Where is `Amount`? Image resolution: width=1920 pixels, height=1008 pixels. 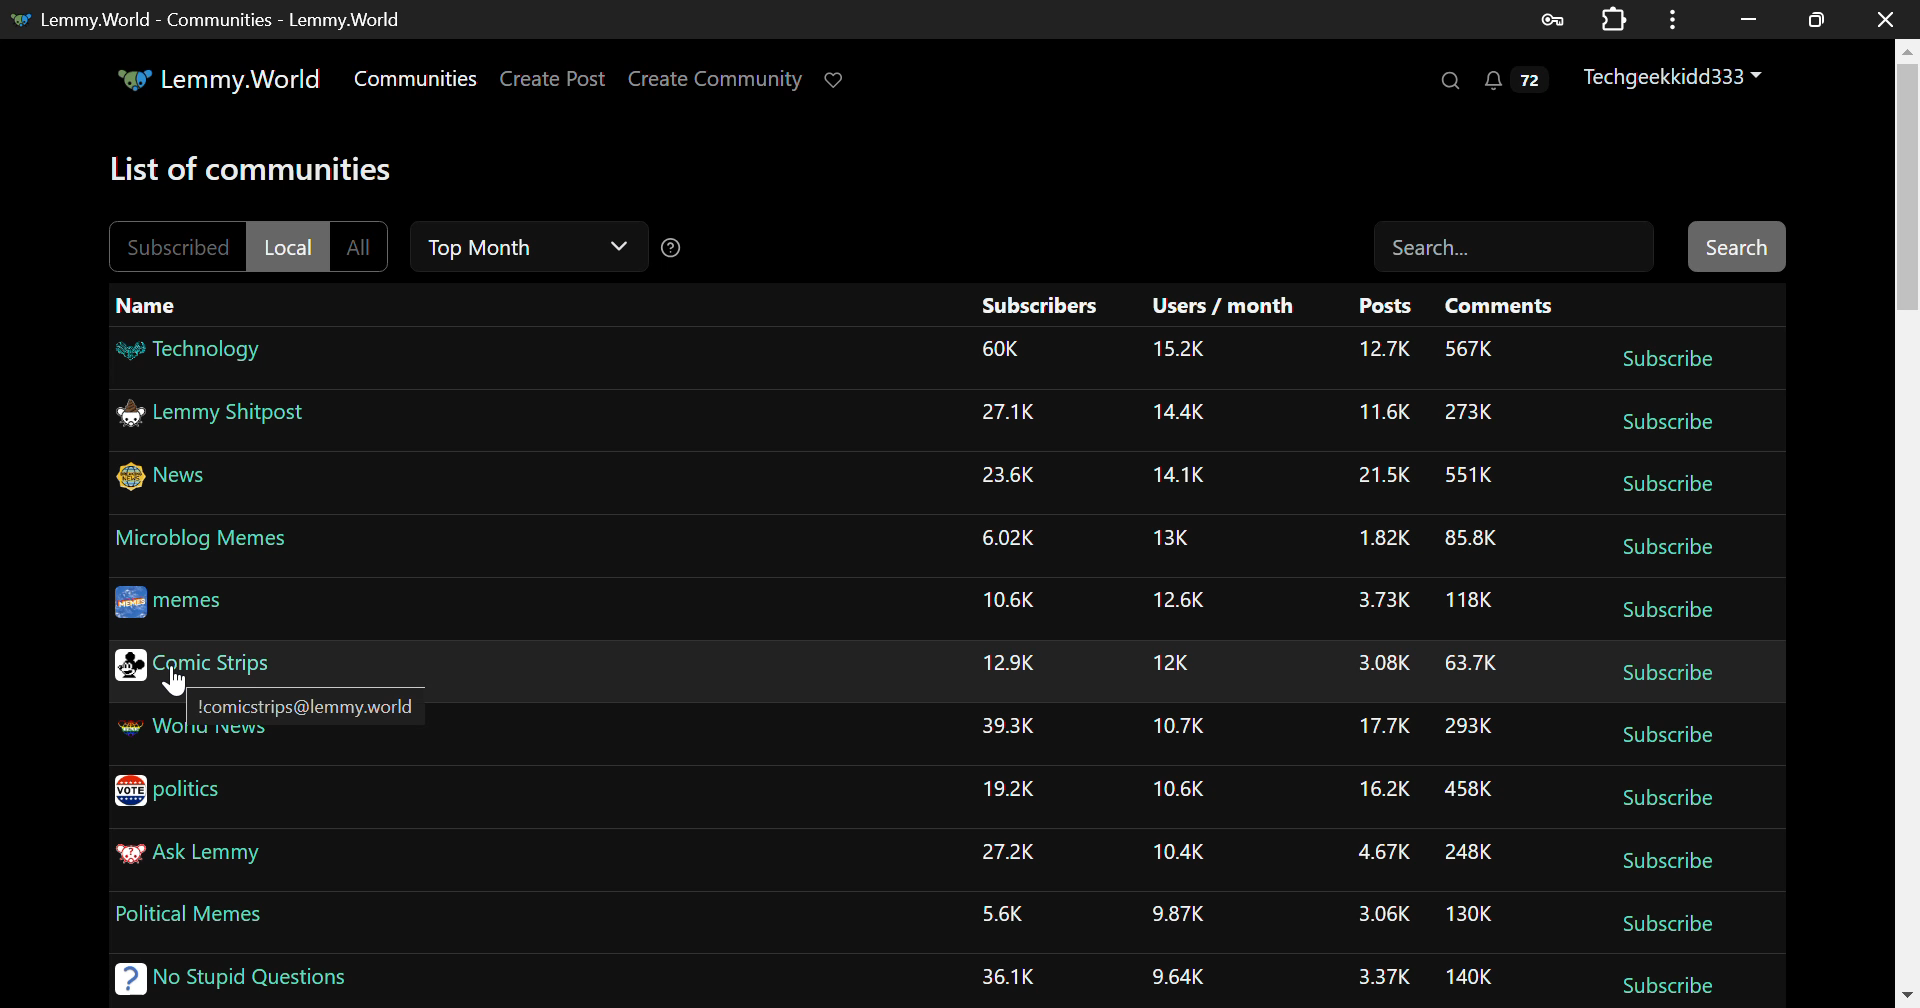 Amount is located at coordinates (1180, 917).